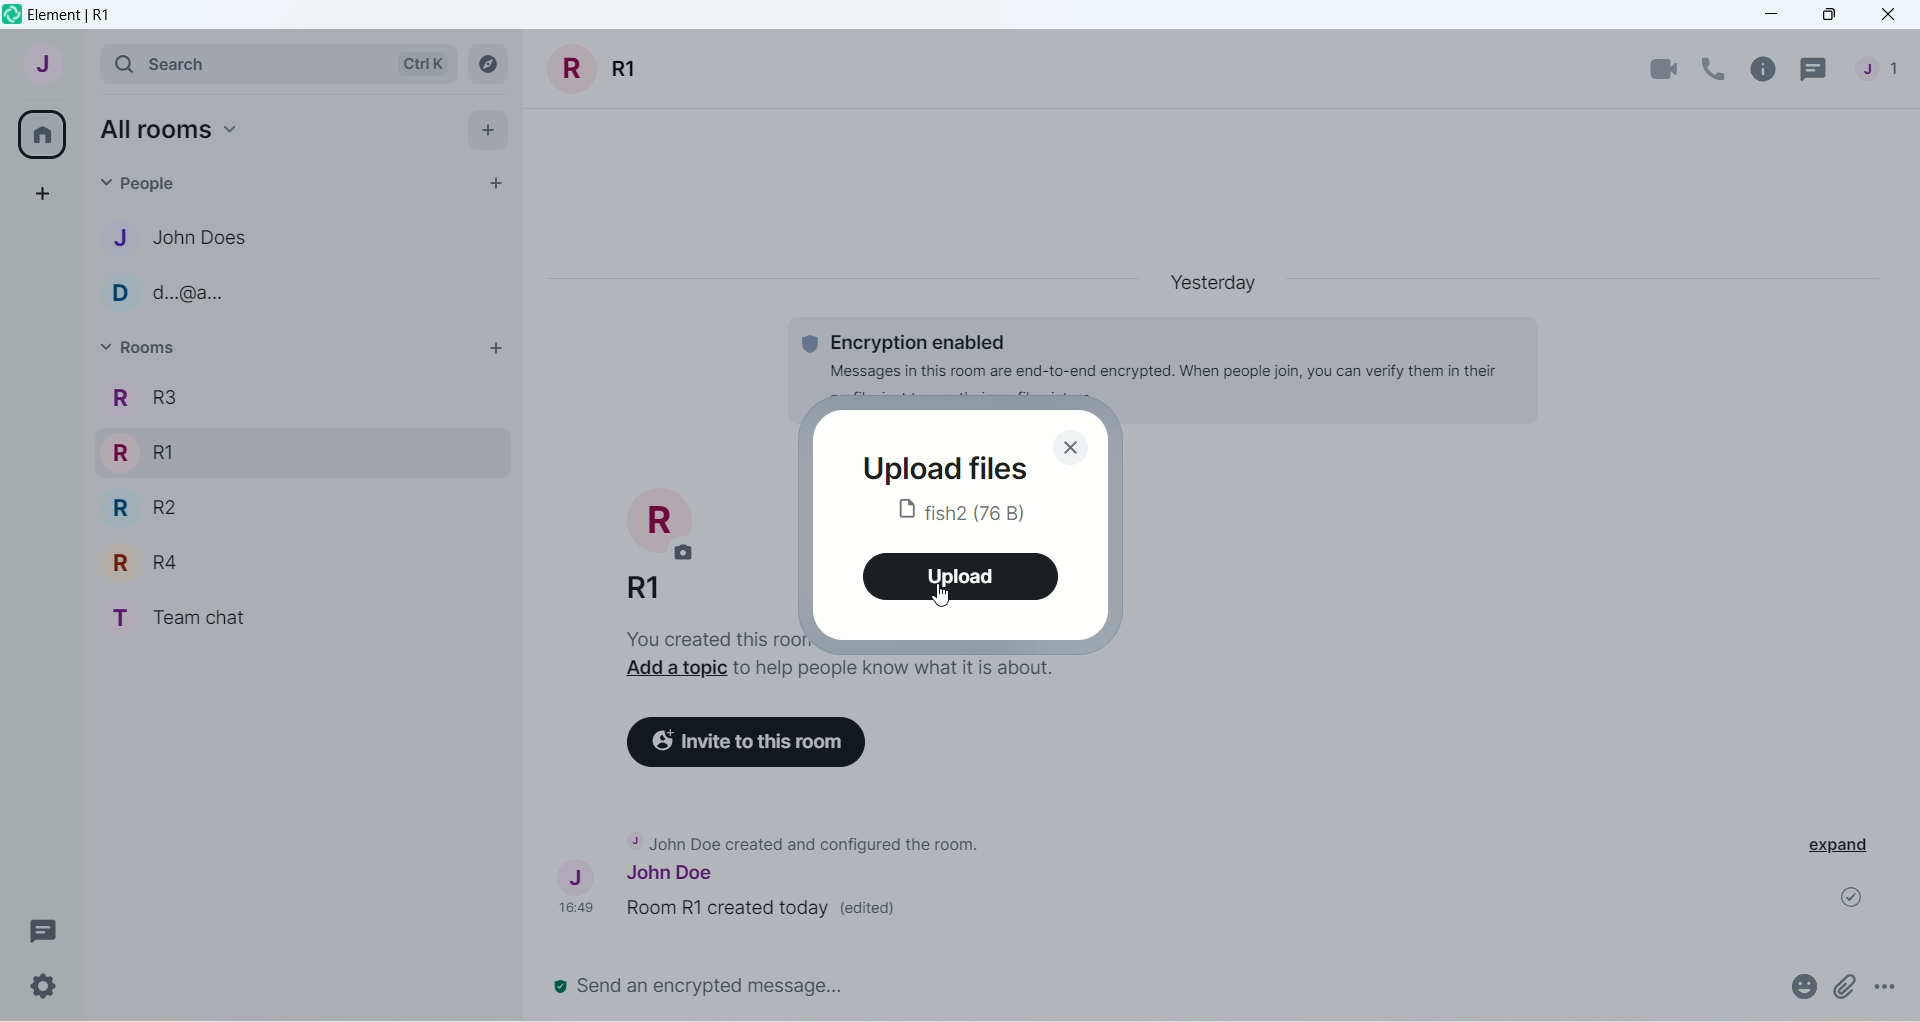 The width and height of the screenshot is (1920, 1022). Describe the element at coordinates (929, 462) in the screenshot. I see `upload files` at that location.